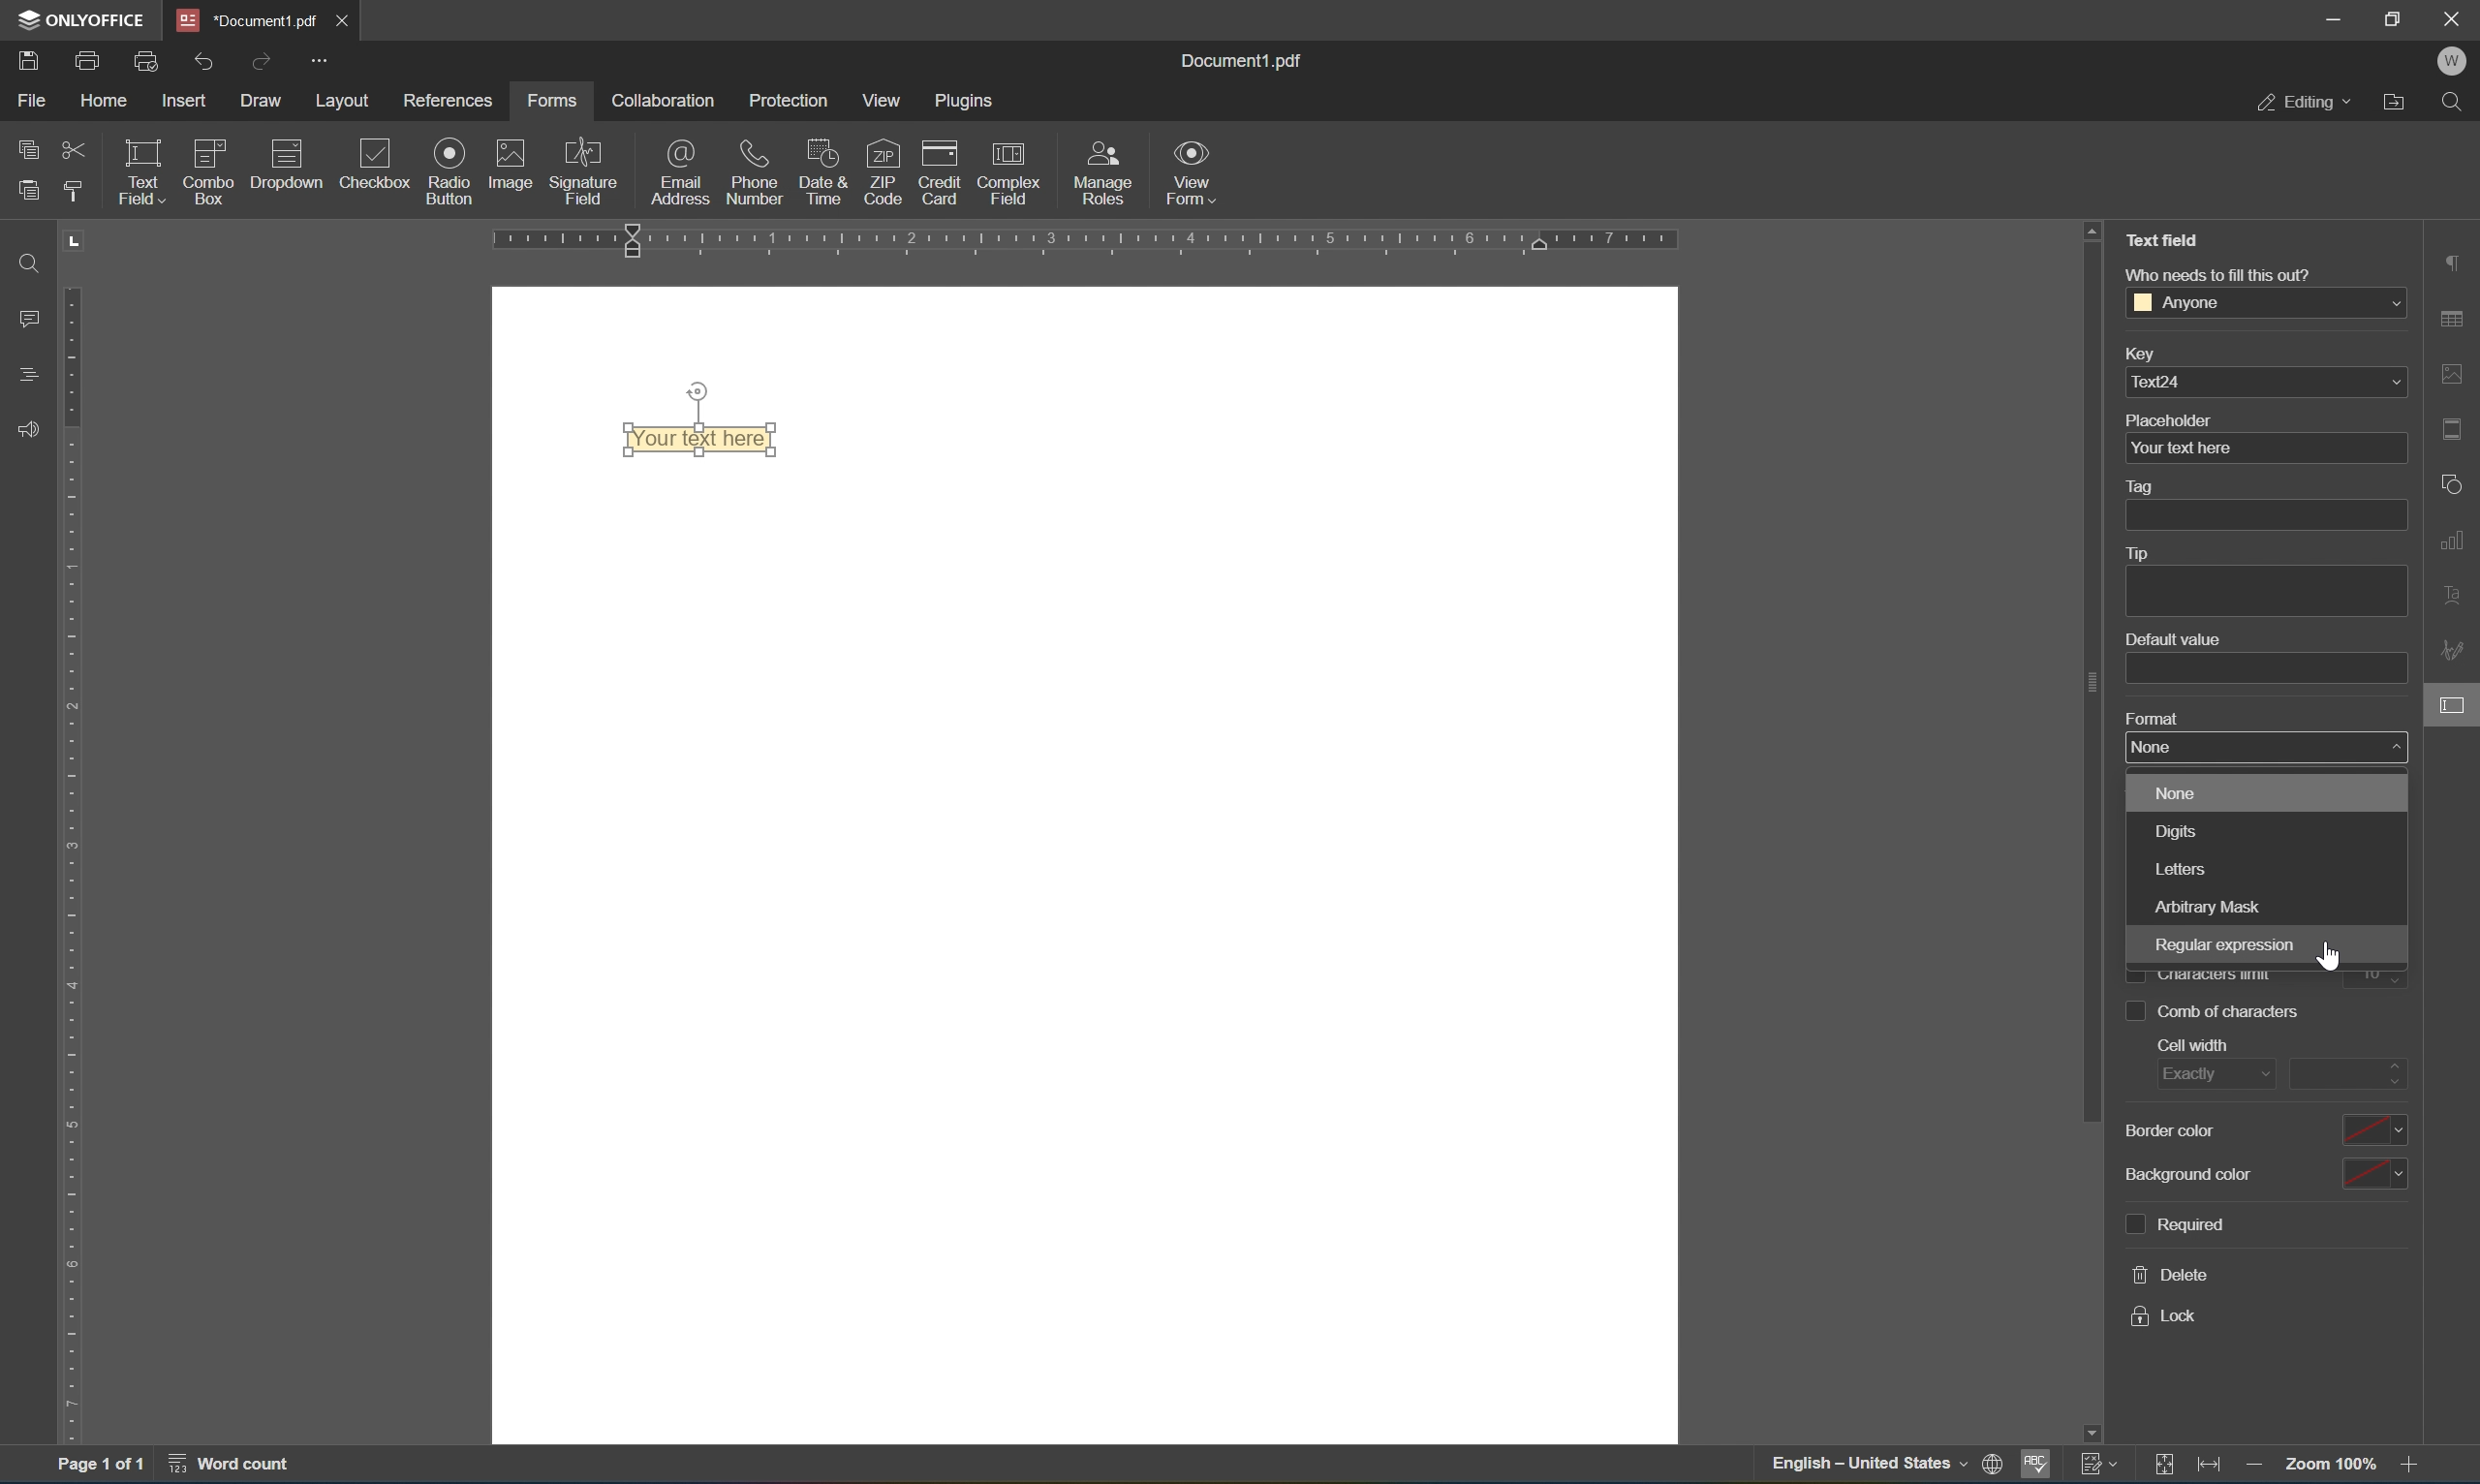 The image size is (2480, 1484). Describe the element at coordinates (452, 170) in the screenshot. I see `radio button` at that location.